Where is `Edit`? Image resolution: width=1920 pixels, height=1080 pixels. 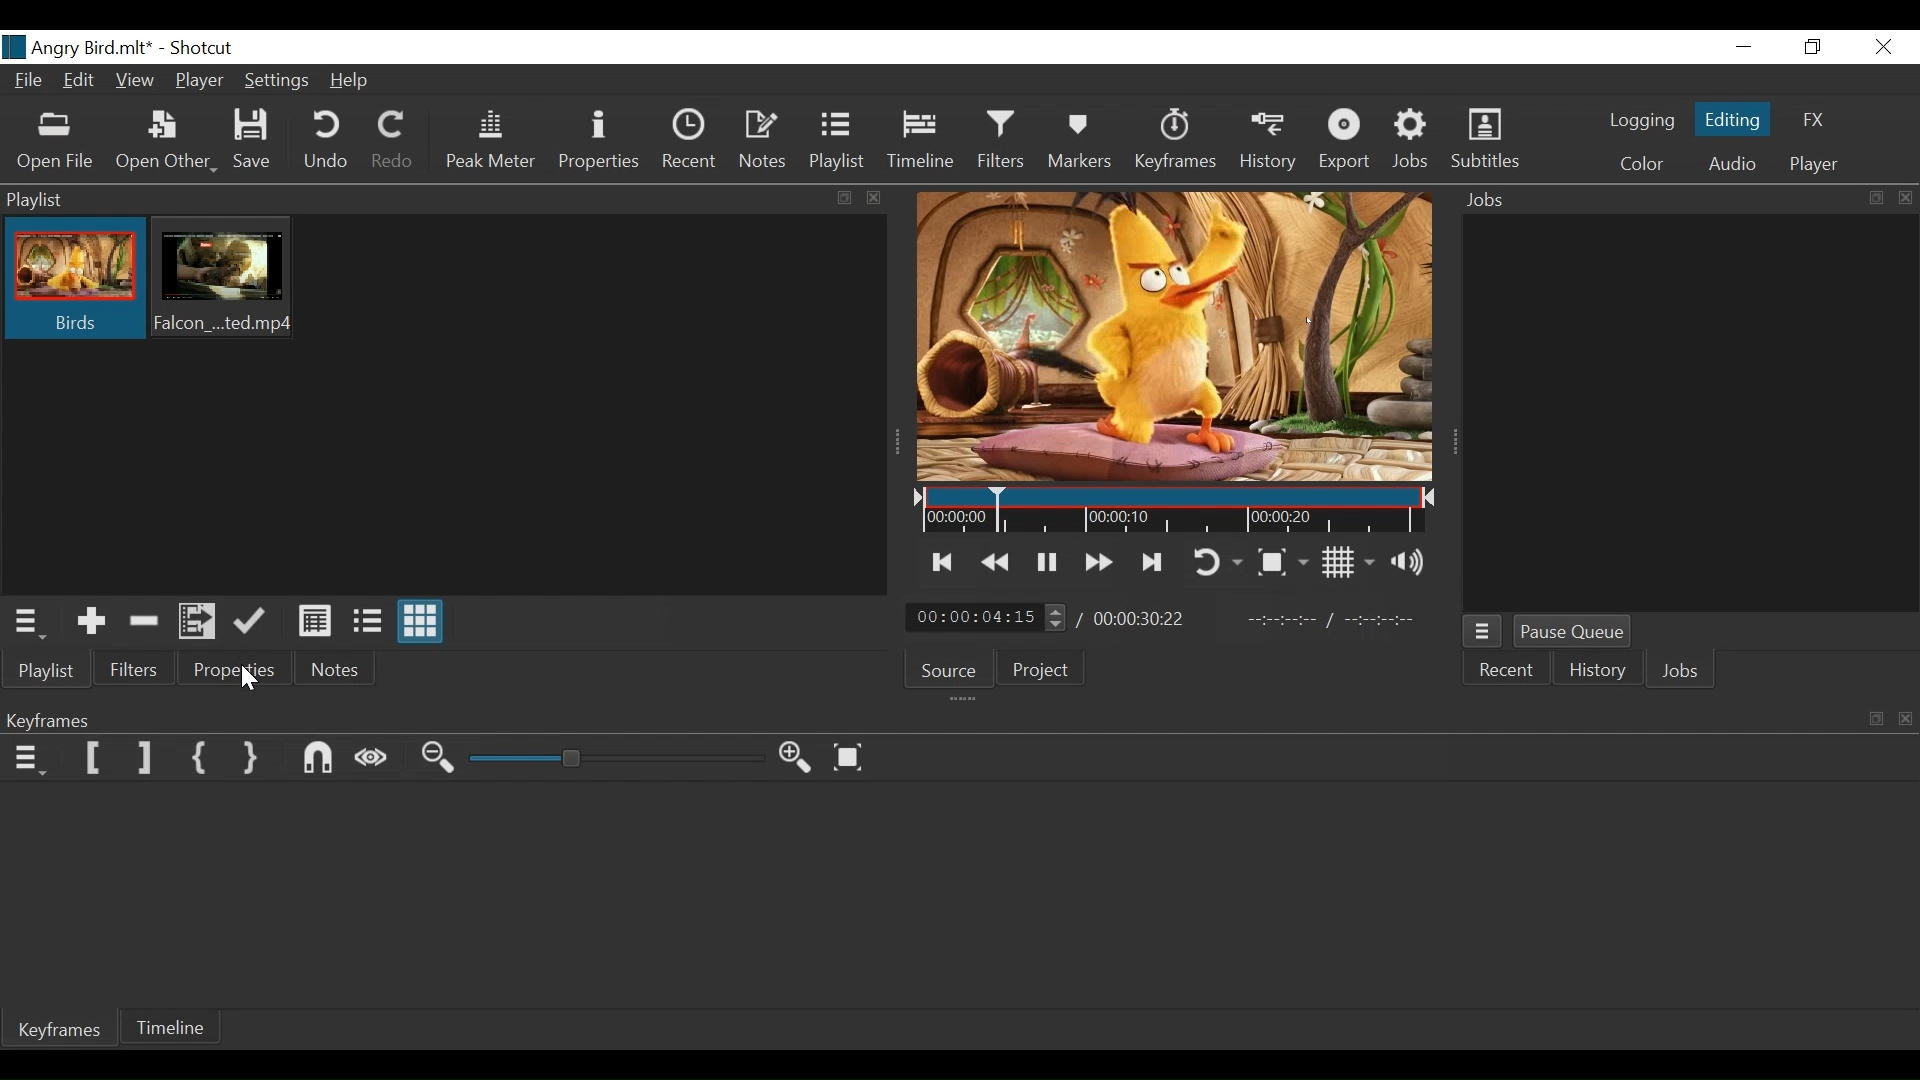 Edit is located at coordinates (81, 83).